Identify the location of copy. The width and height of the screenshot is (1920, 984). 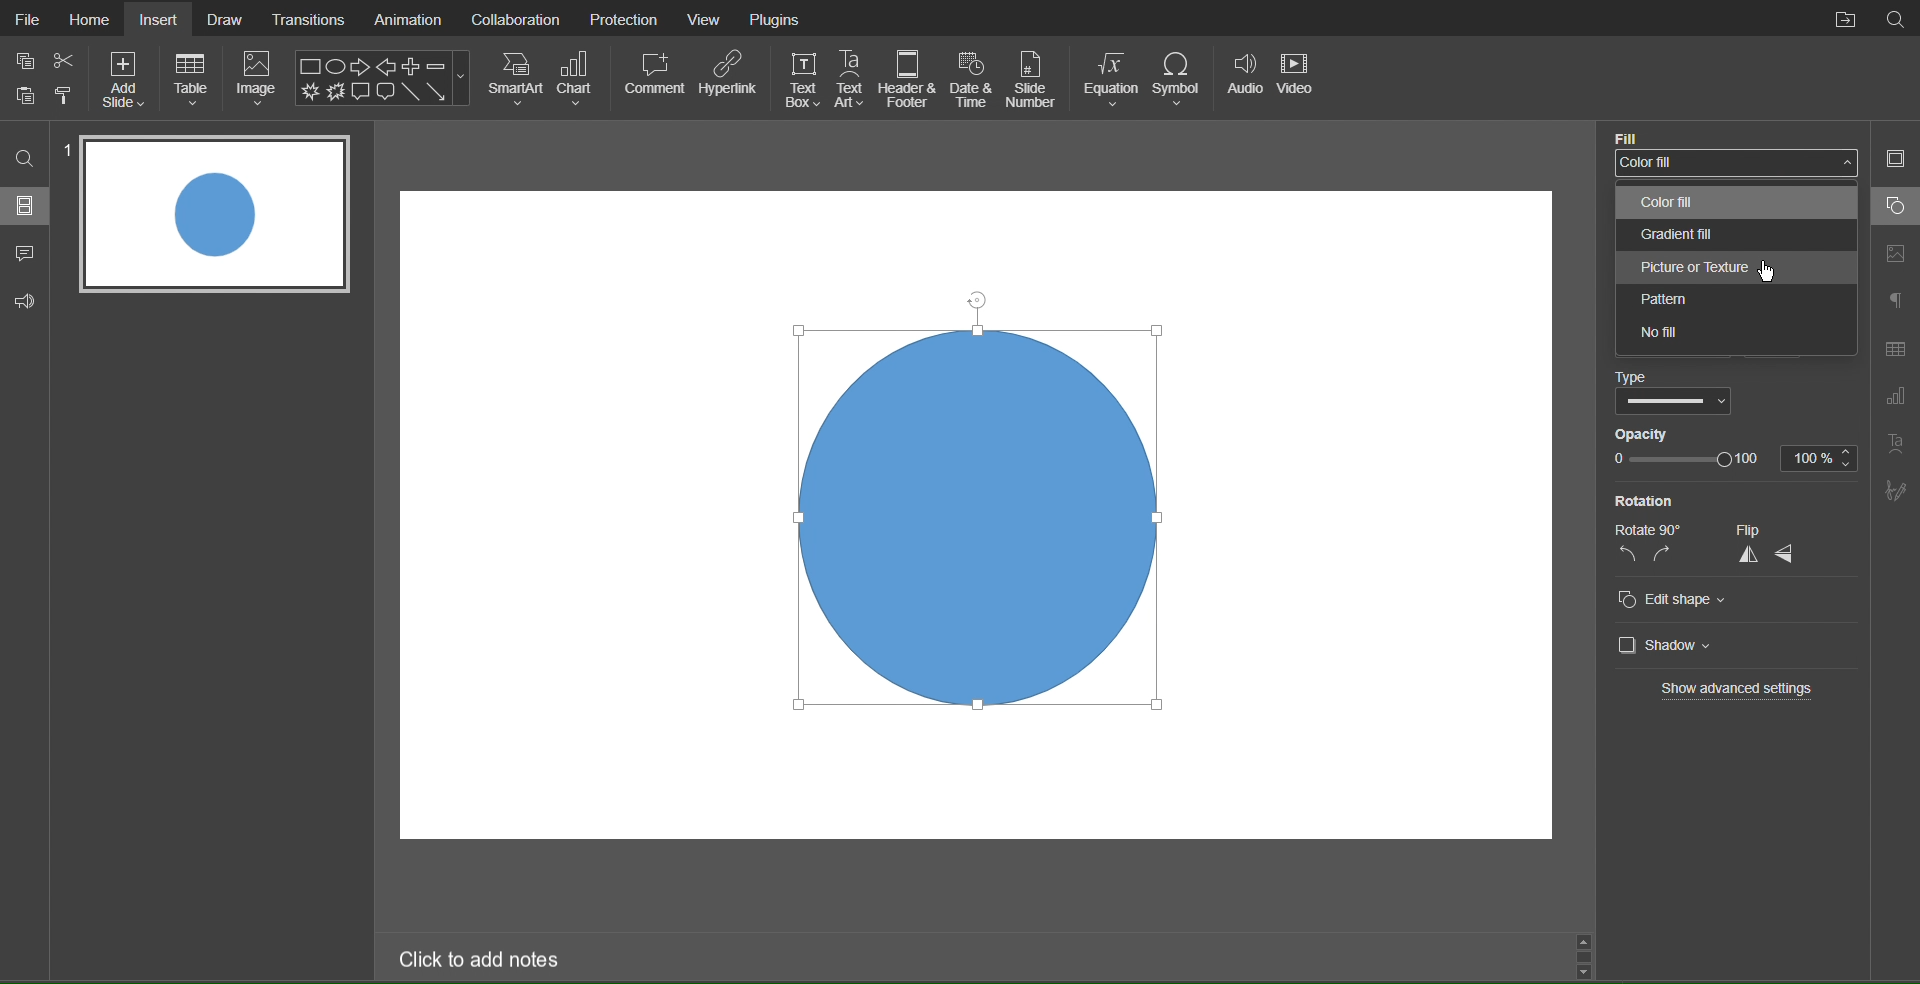
(29, 98).